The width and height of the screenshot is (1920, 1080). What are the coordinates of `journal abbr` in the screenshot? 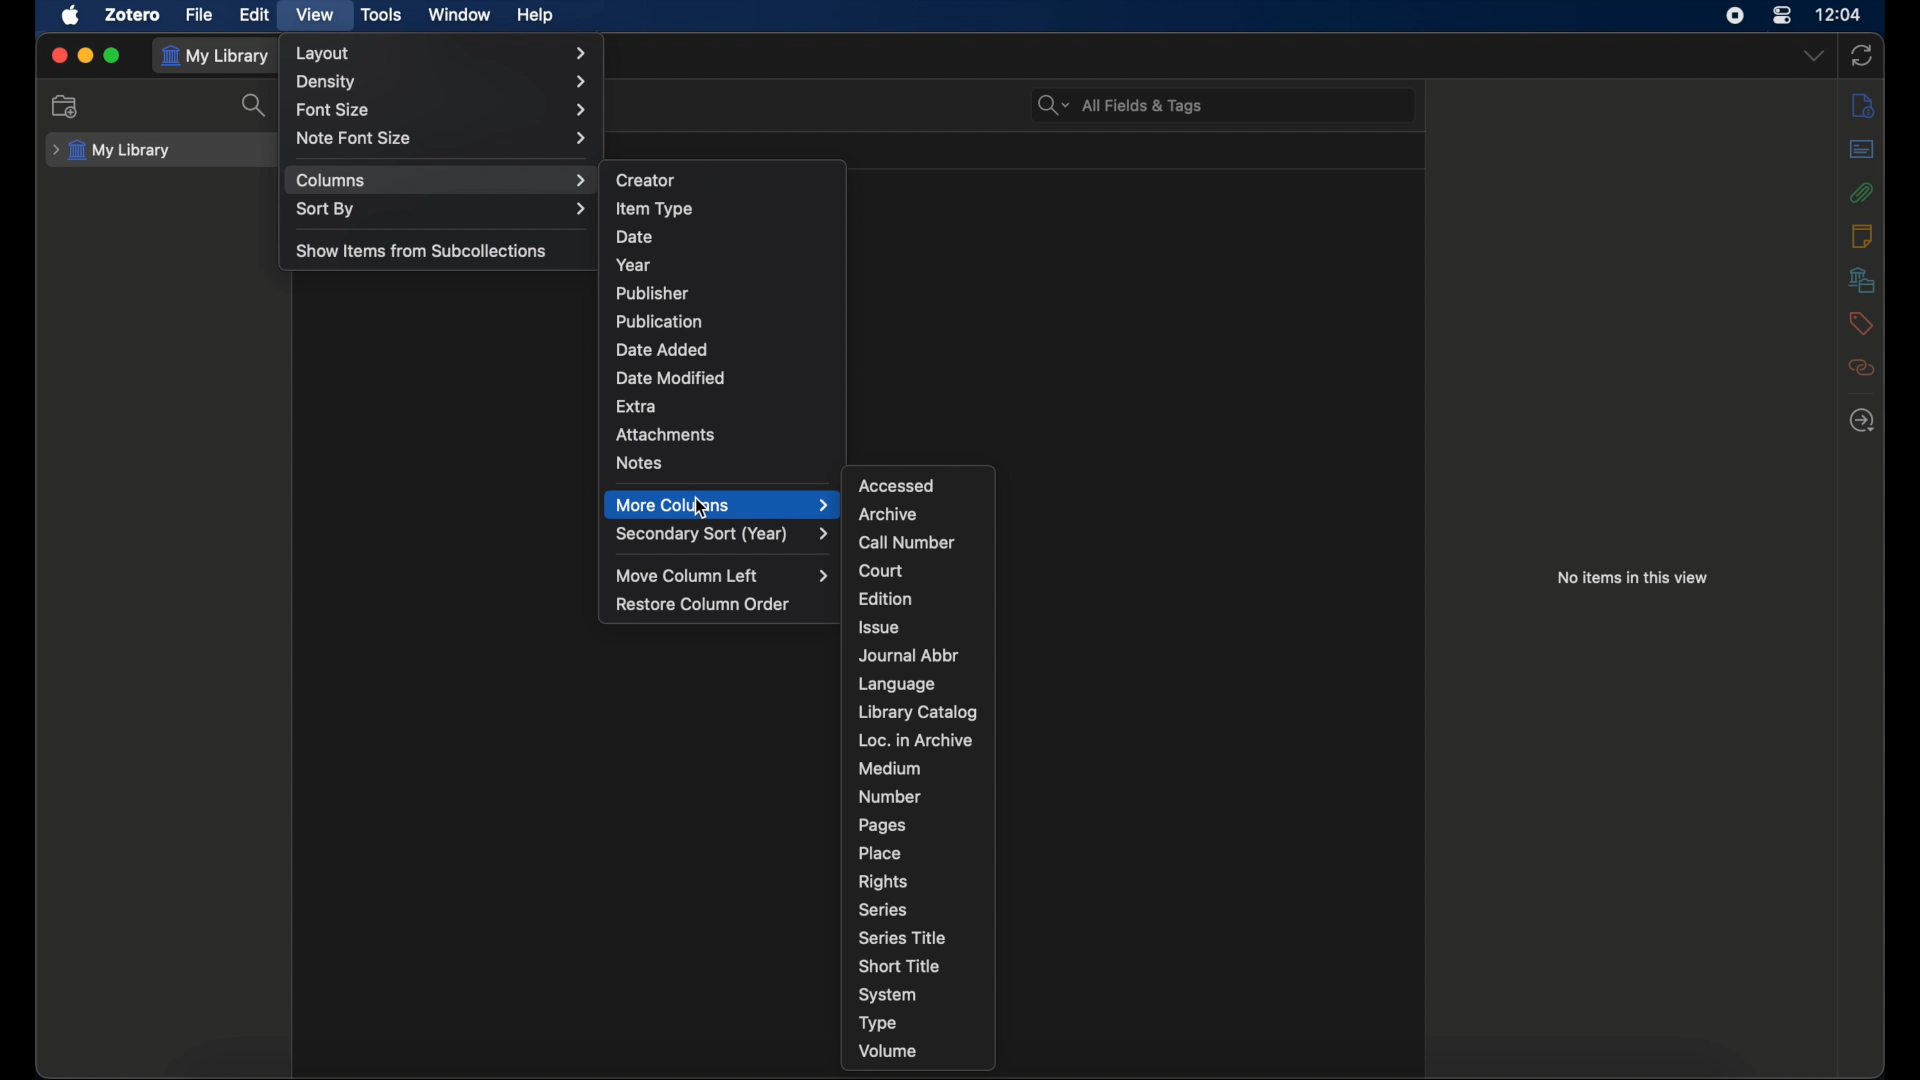 It's located at (910, 656).